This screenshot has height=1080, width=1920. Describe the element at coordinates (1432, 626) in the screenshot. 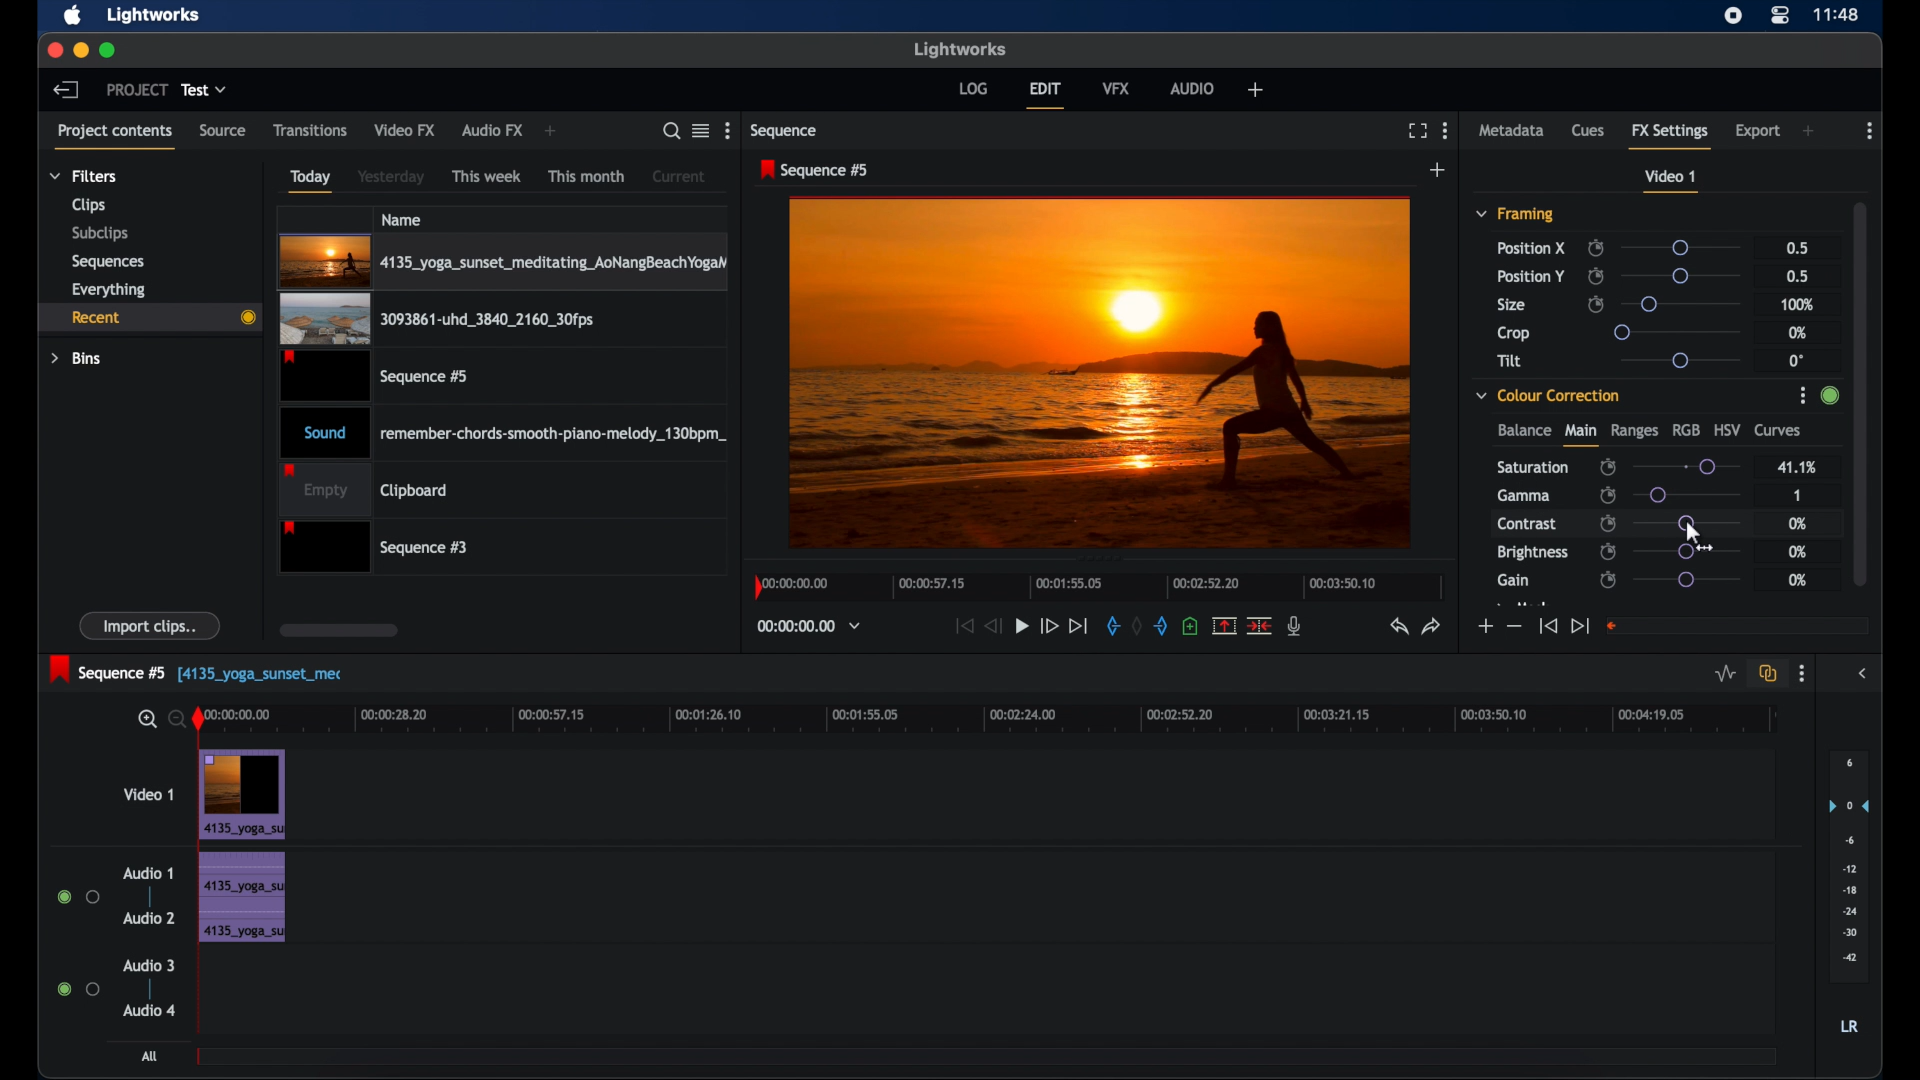

I see `redo` at that location.